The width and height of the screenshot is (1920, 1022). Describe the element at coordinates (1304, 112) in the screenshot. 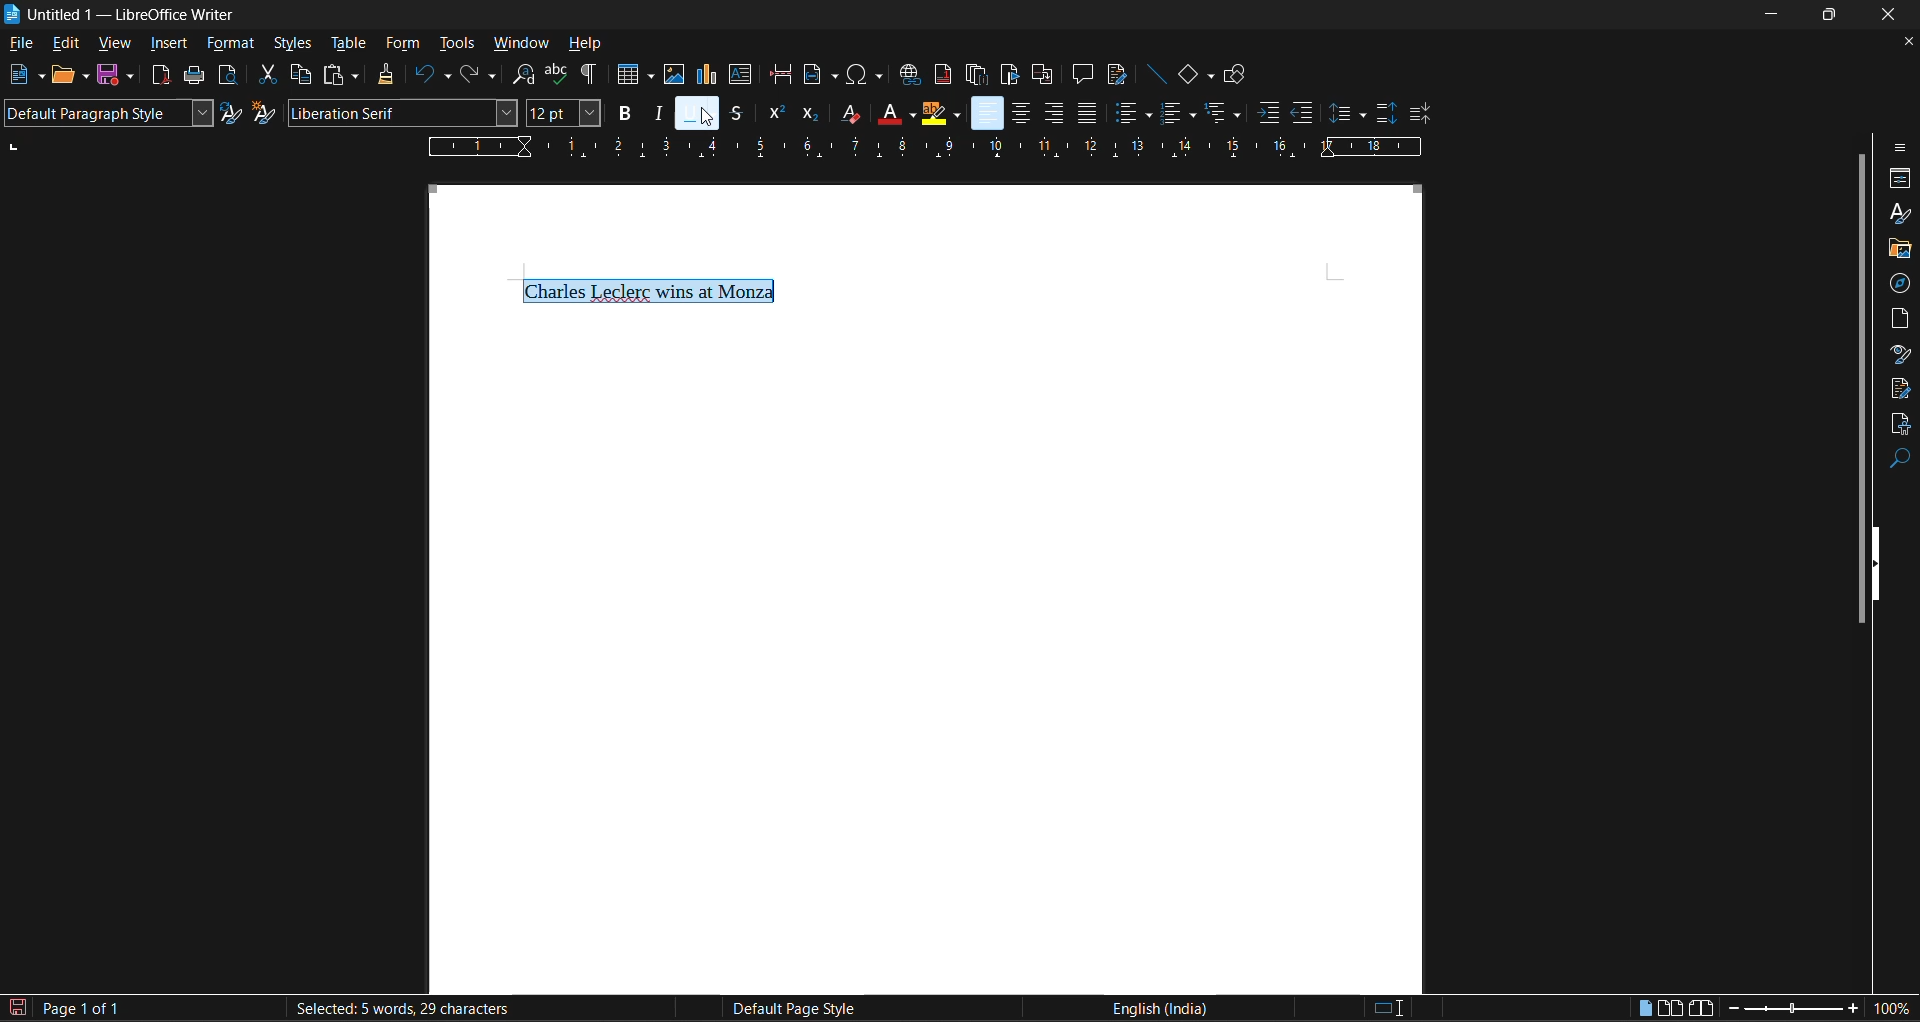

I see `decrease indent` at that location.